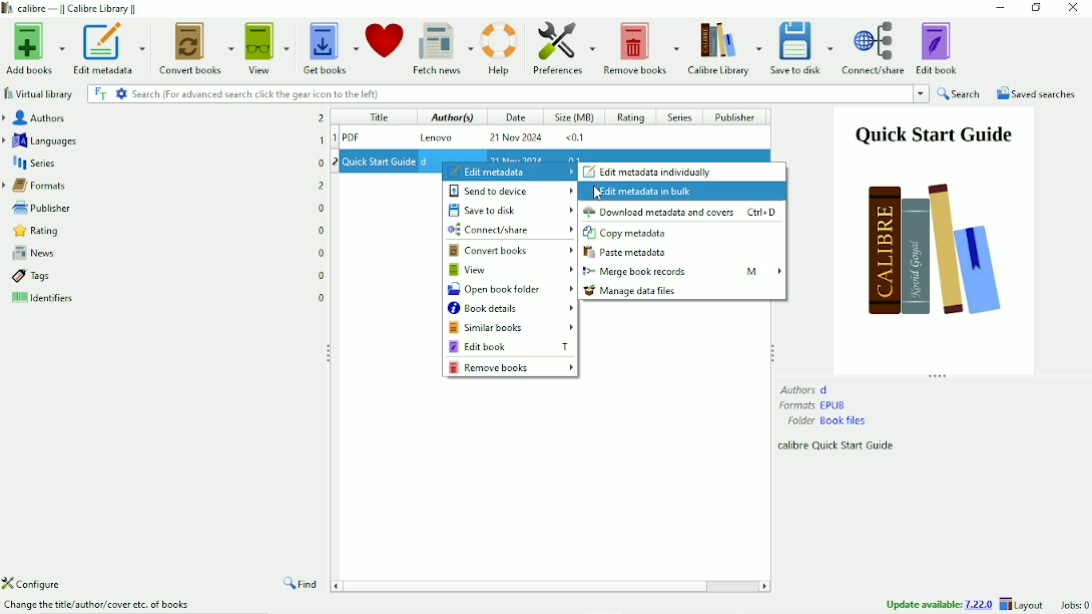 The image size is (1092, 614). Describe the element at coordinates (680, 118) in the screenshot. I see `Series` at that location.